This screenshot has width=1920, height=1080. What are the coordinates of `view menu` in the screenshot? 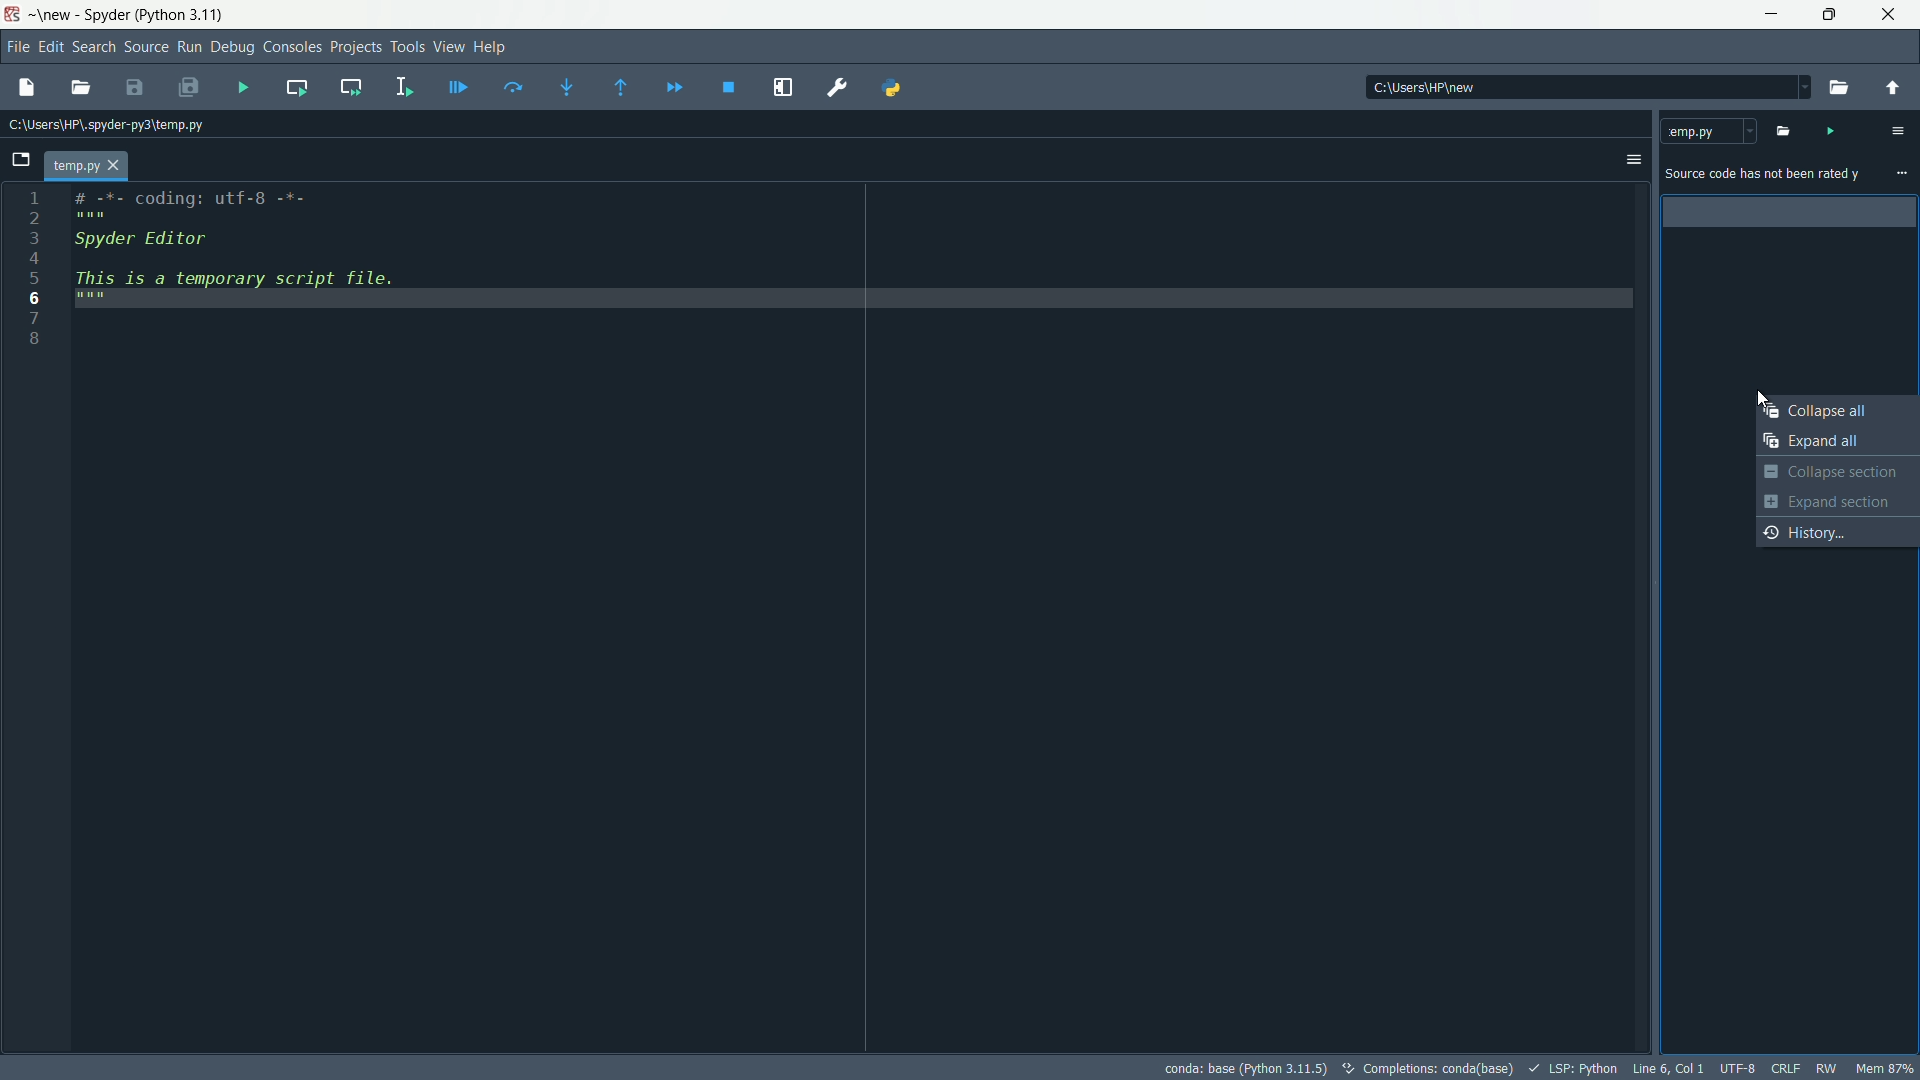 It's located at (448, 46).